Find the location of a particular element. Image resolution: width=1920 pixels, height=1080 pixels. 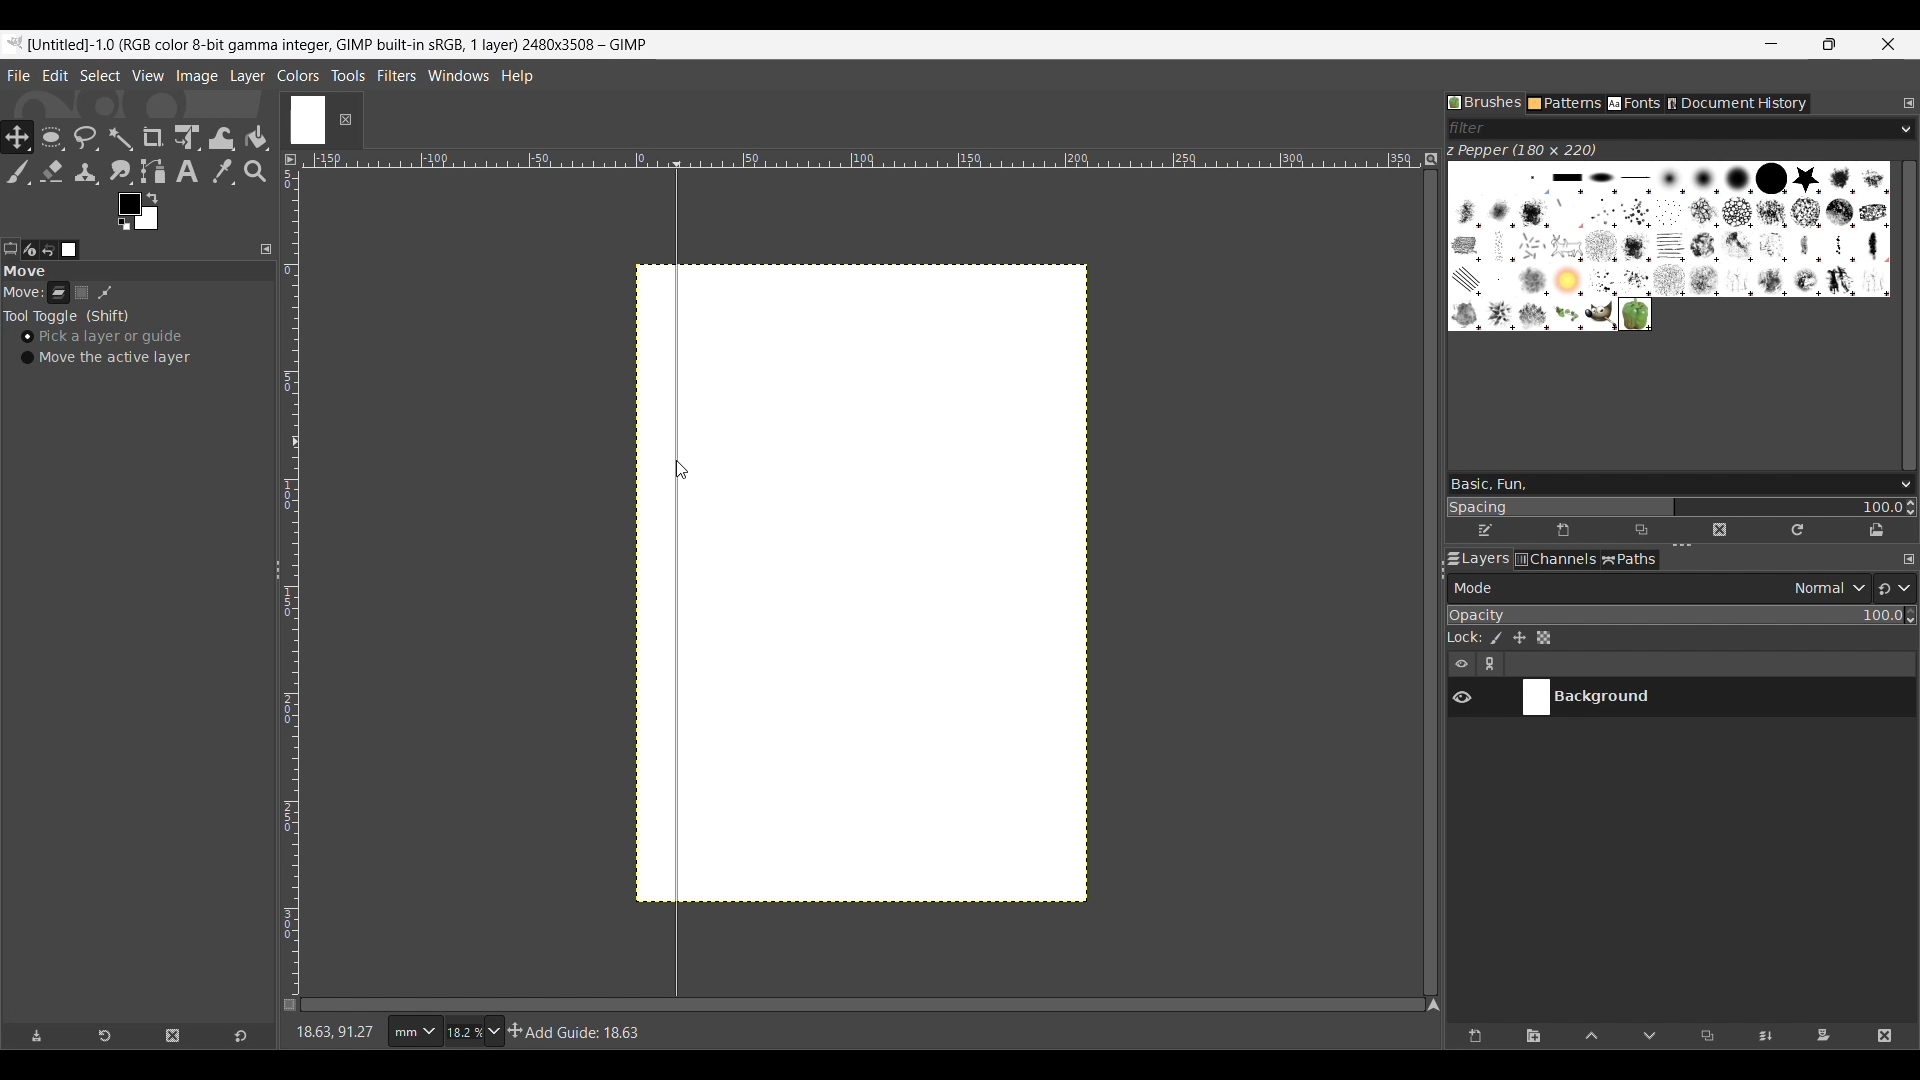

Images is located at coordinates (70, 250).